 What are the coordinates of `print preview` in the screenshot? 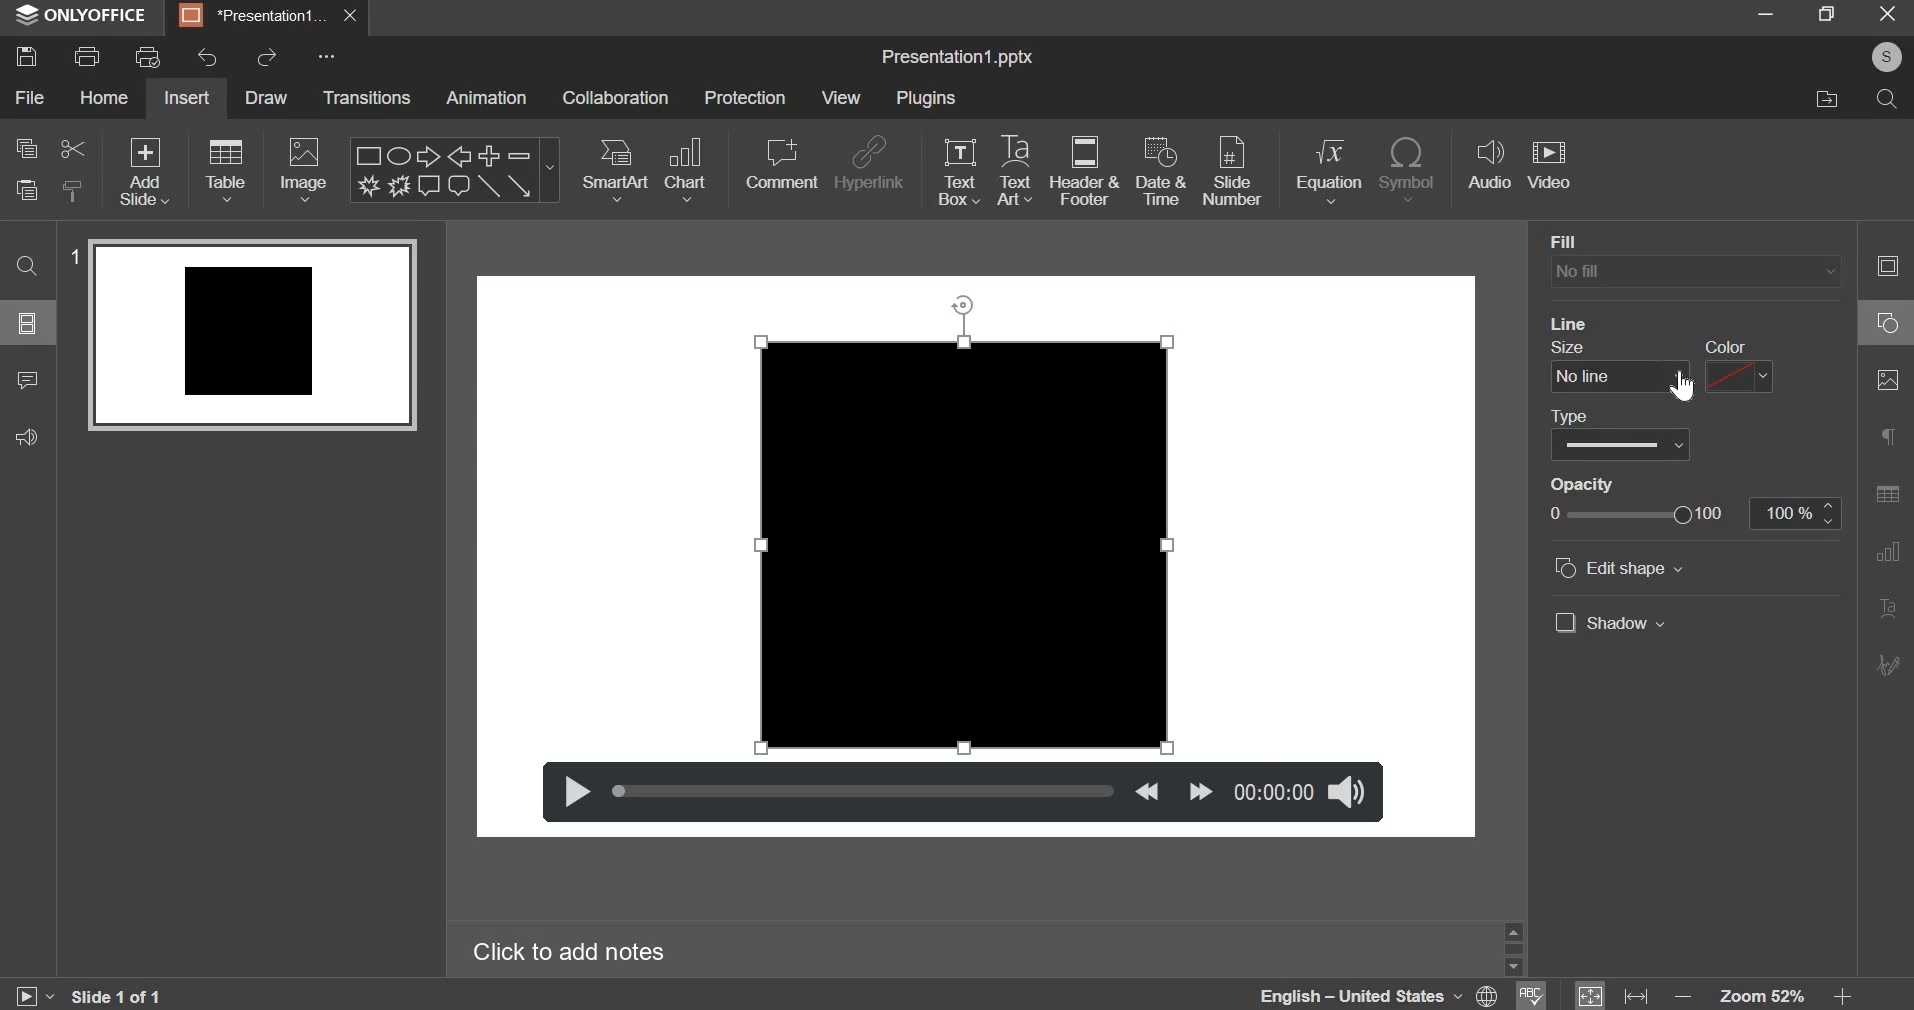 It's located at (146, 57).